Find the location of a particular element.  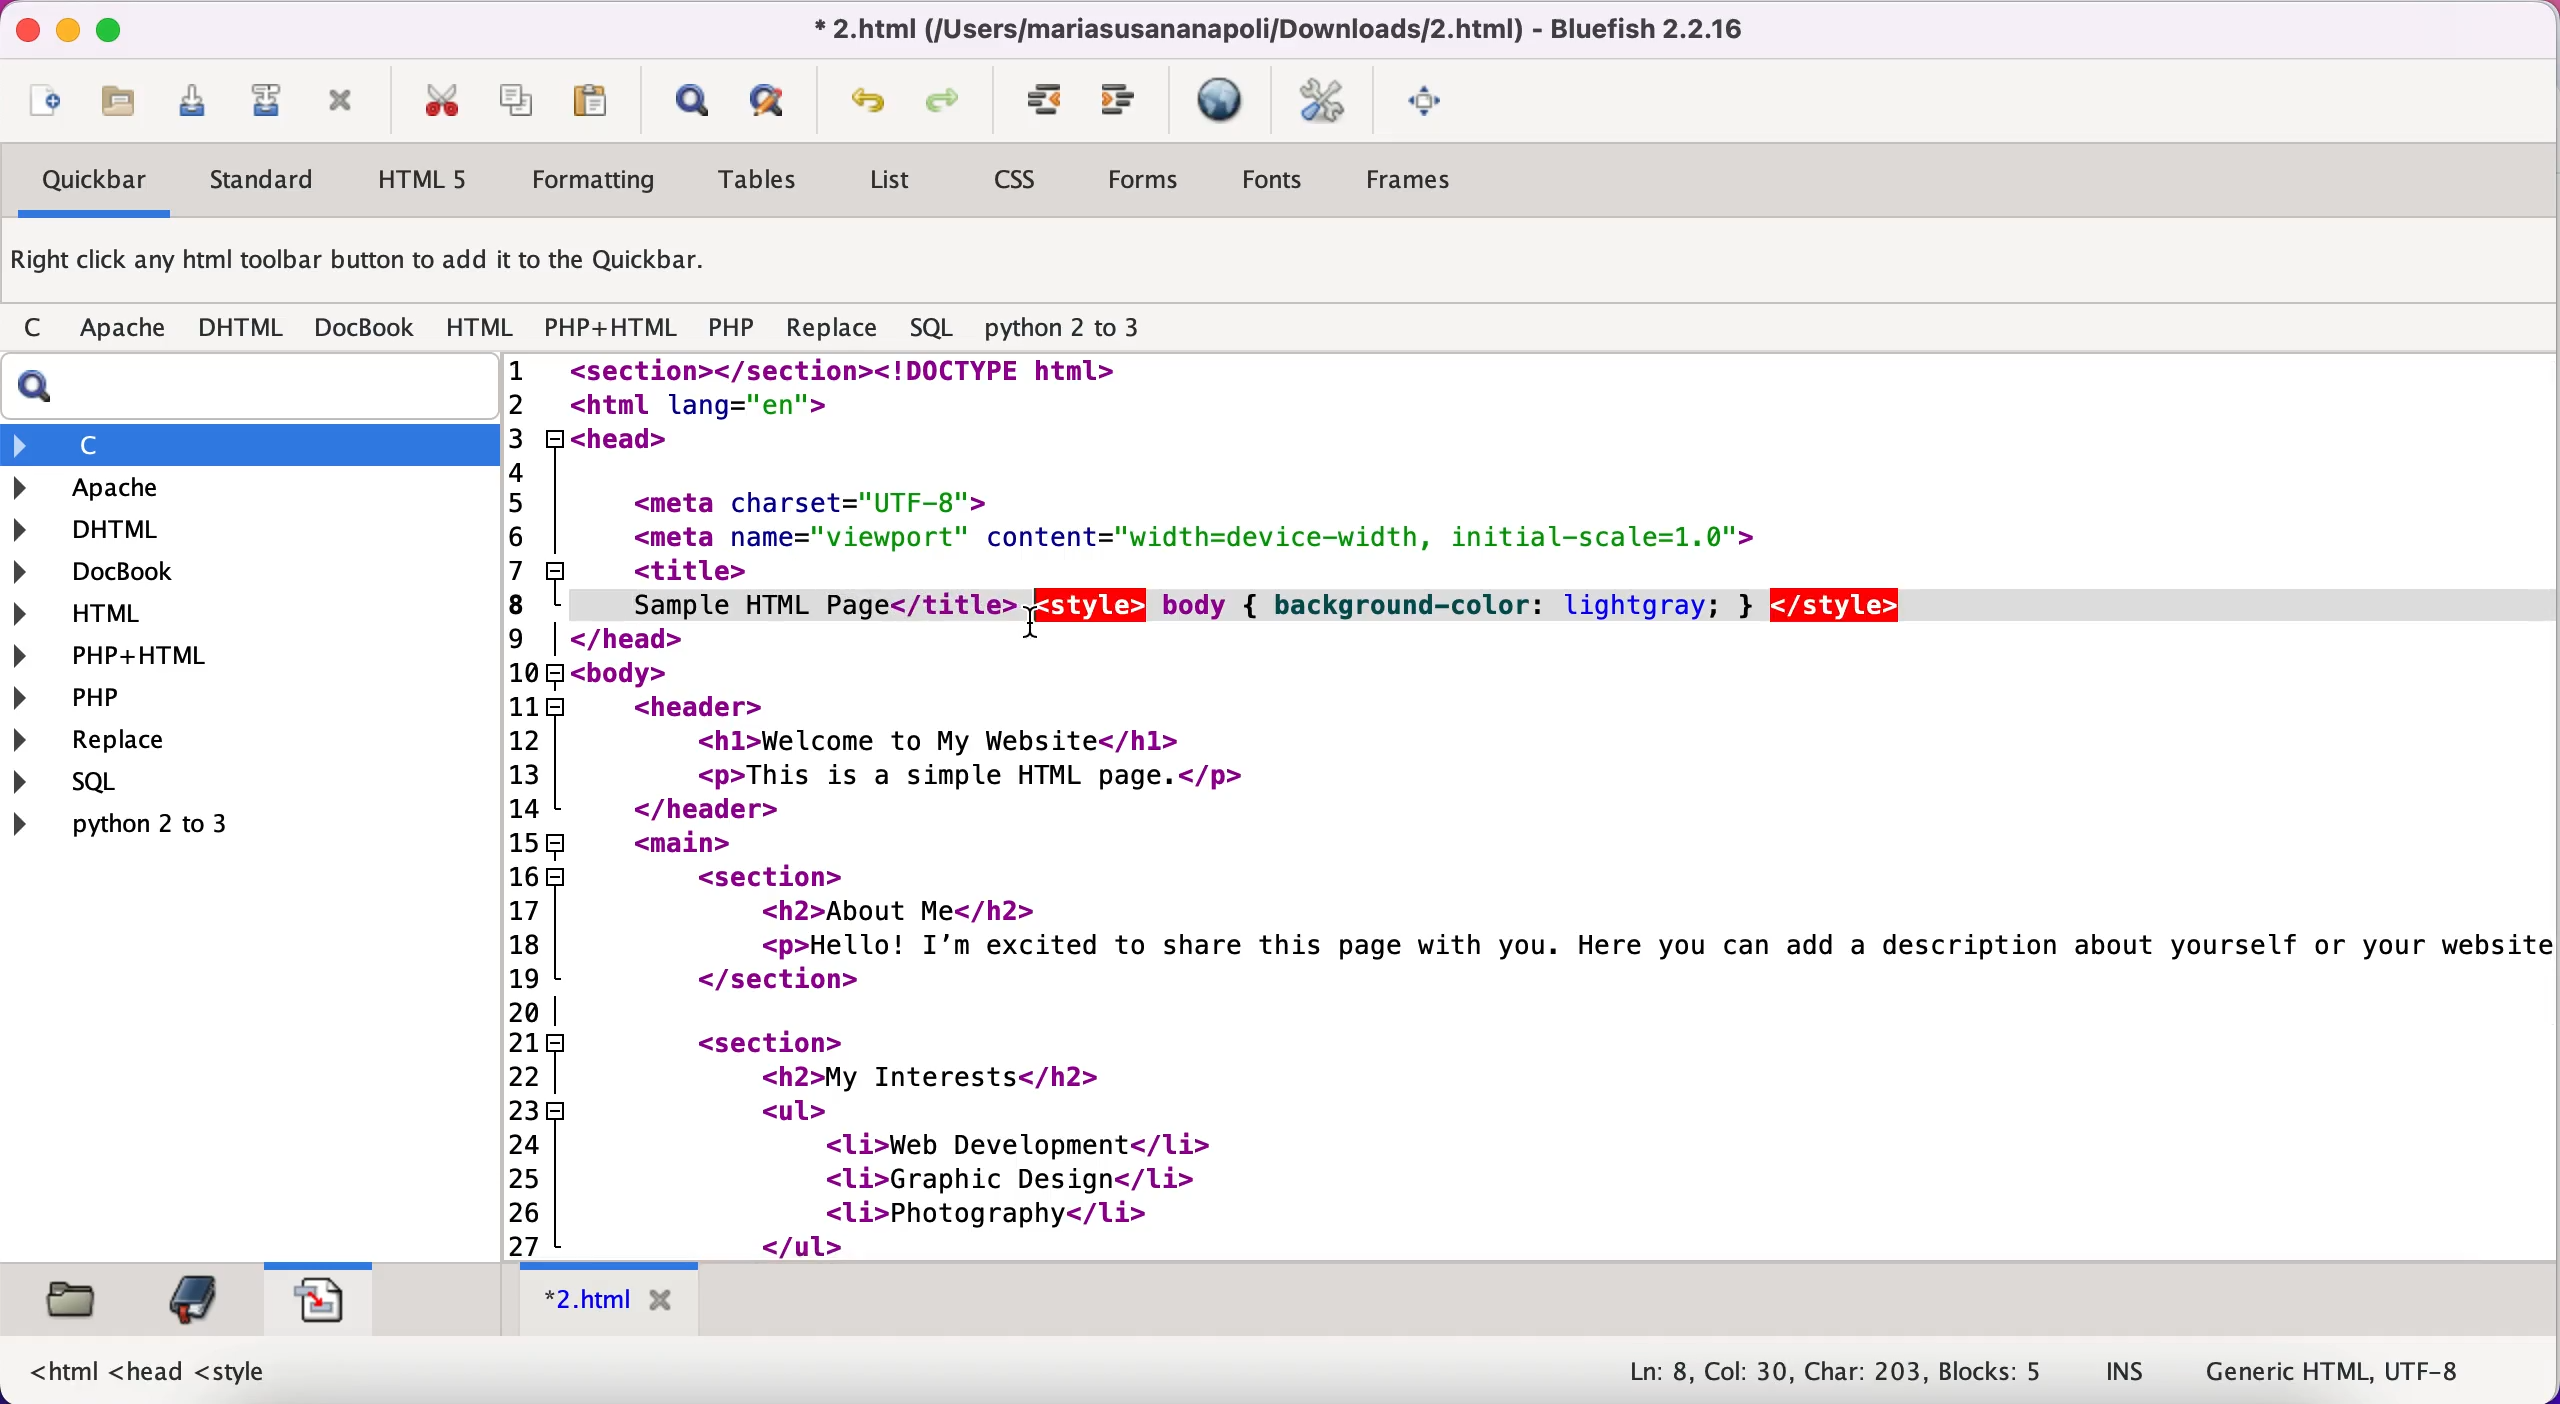

copy is located at coordinates (520, 99).